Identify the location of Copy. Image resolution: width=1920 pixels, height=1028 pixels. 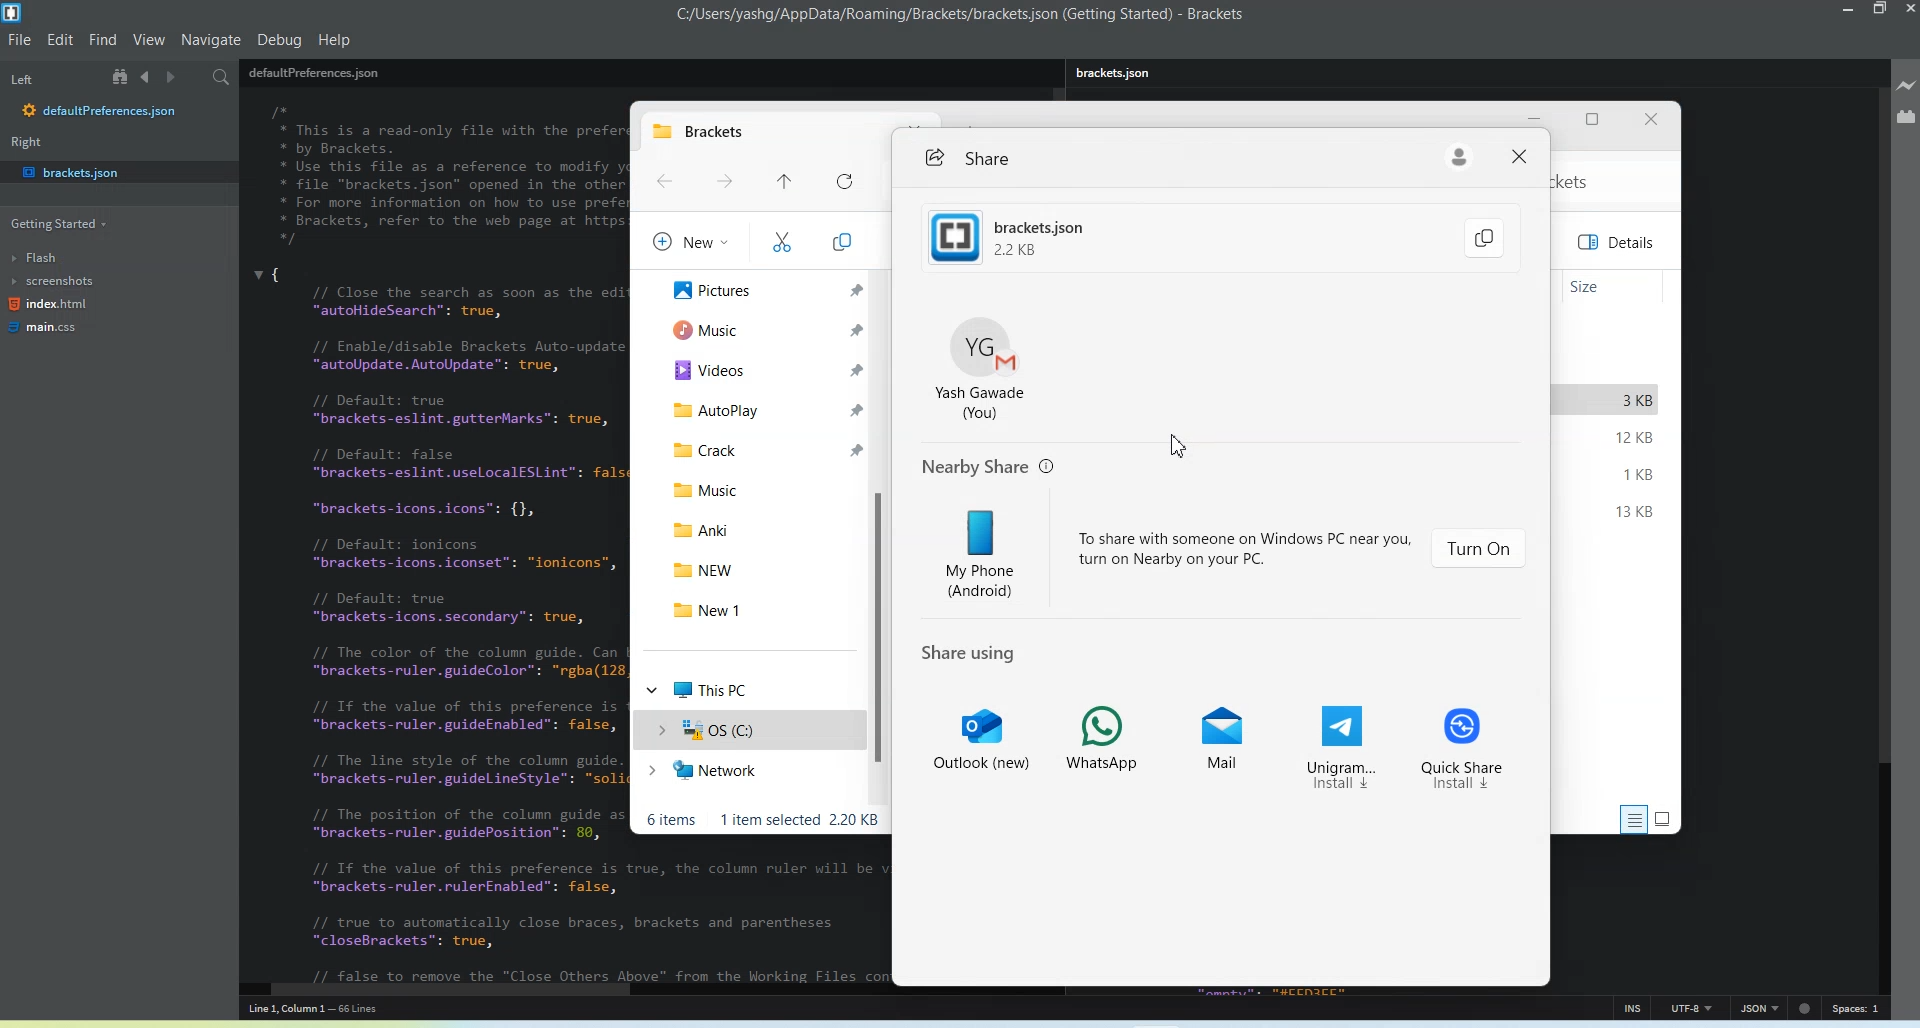
(842, 243).